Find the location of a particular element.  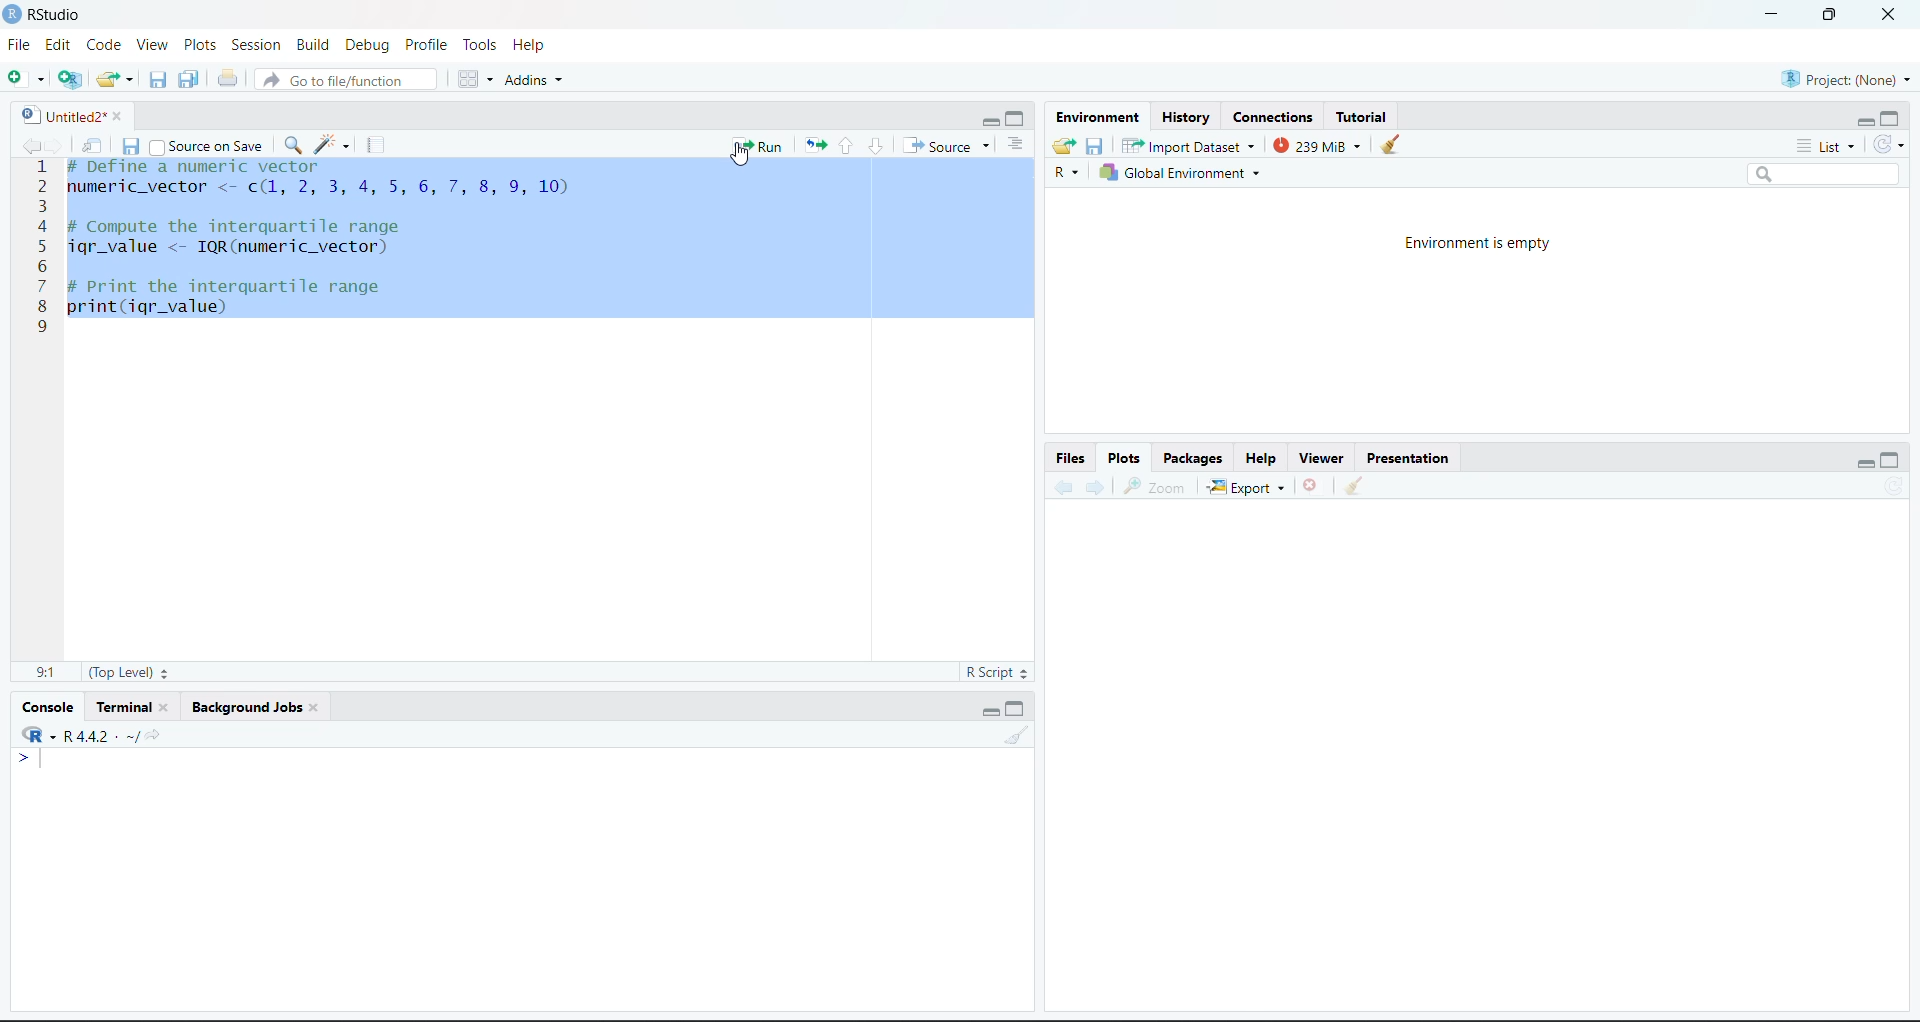

Print the current file is located at coordinates (226, 77).